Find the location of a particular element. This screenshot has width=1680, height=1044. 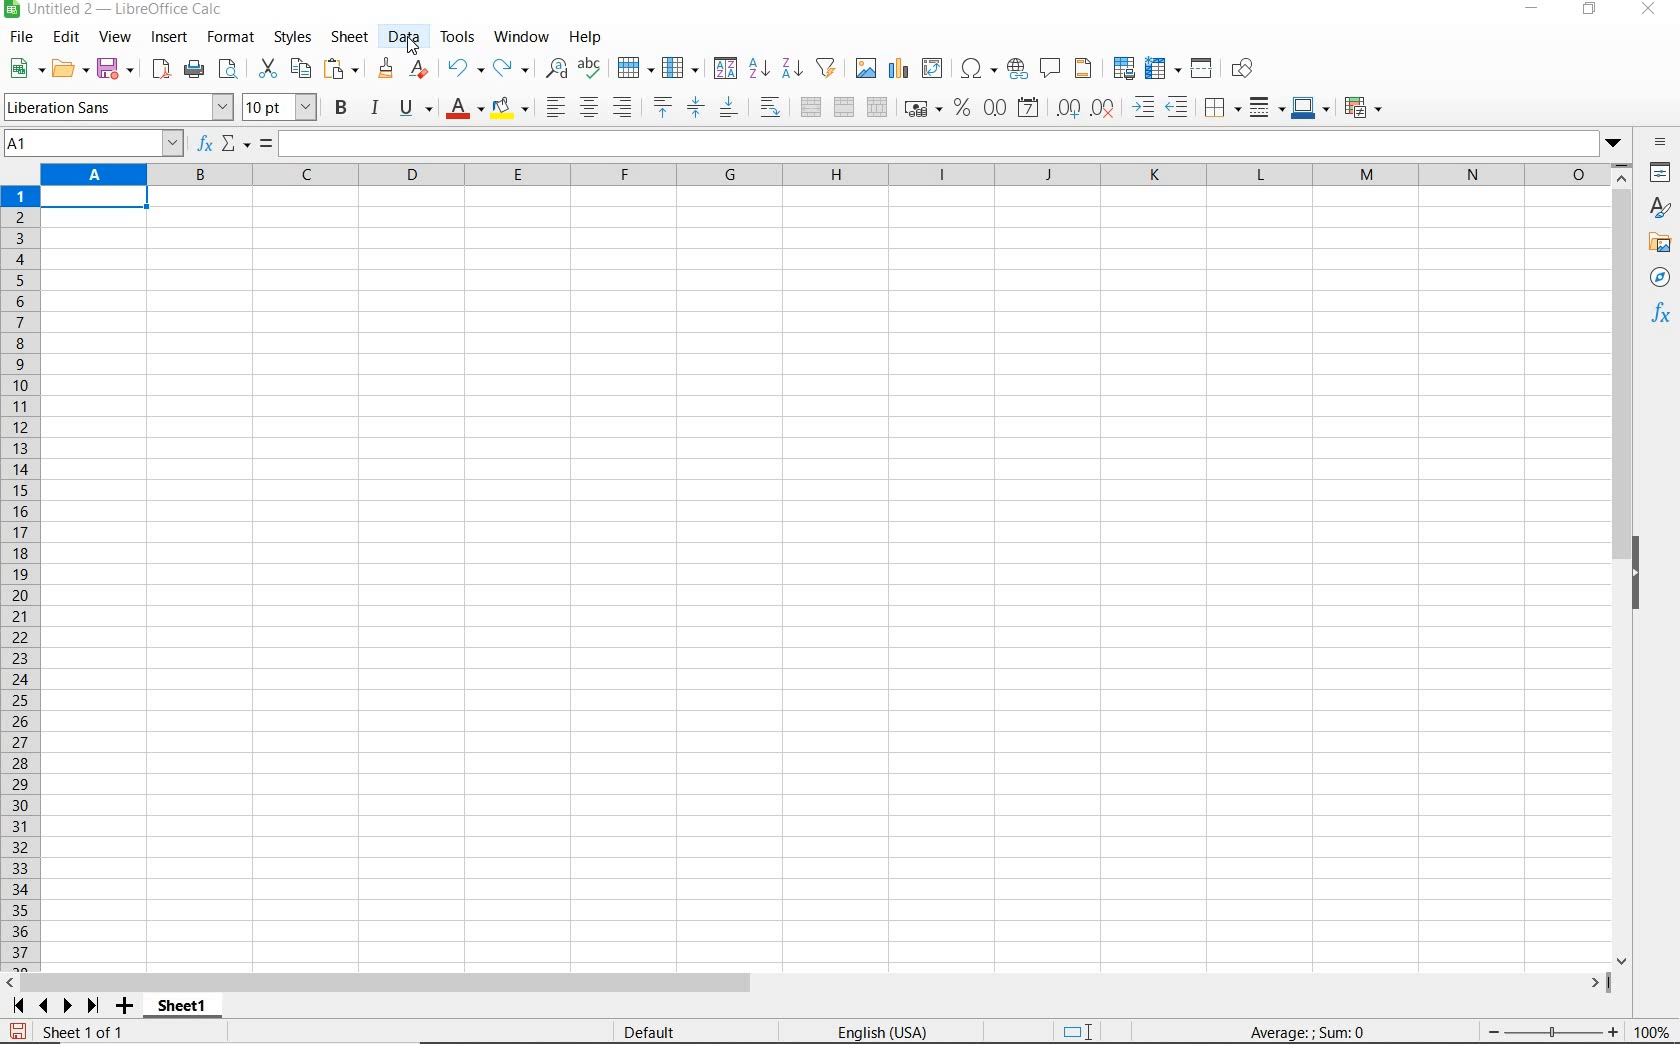

zoom factor is located at coordinates (1653, 1031).